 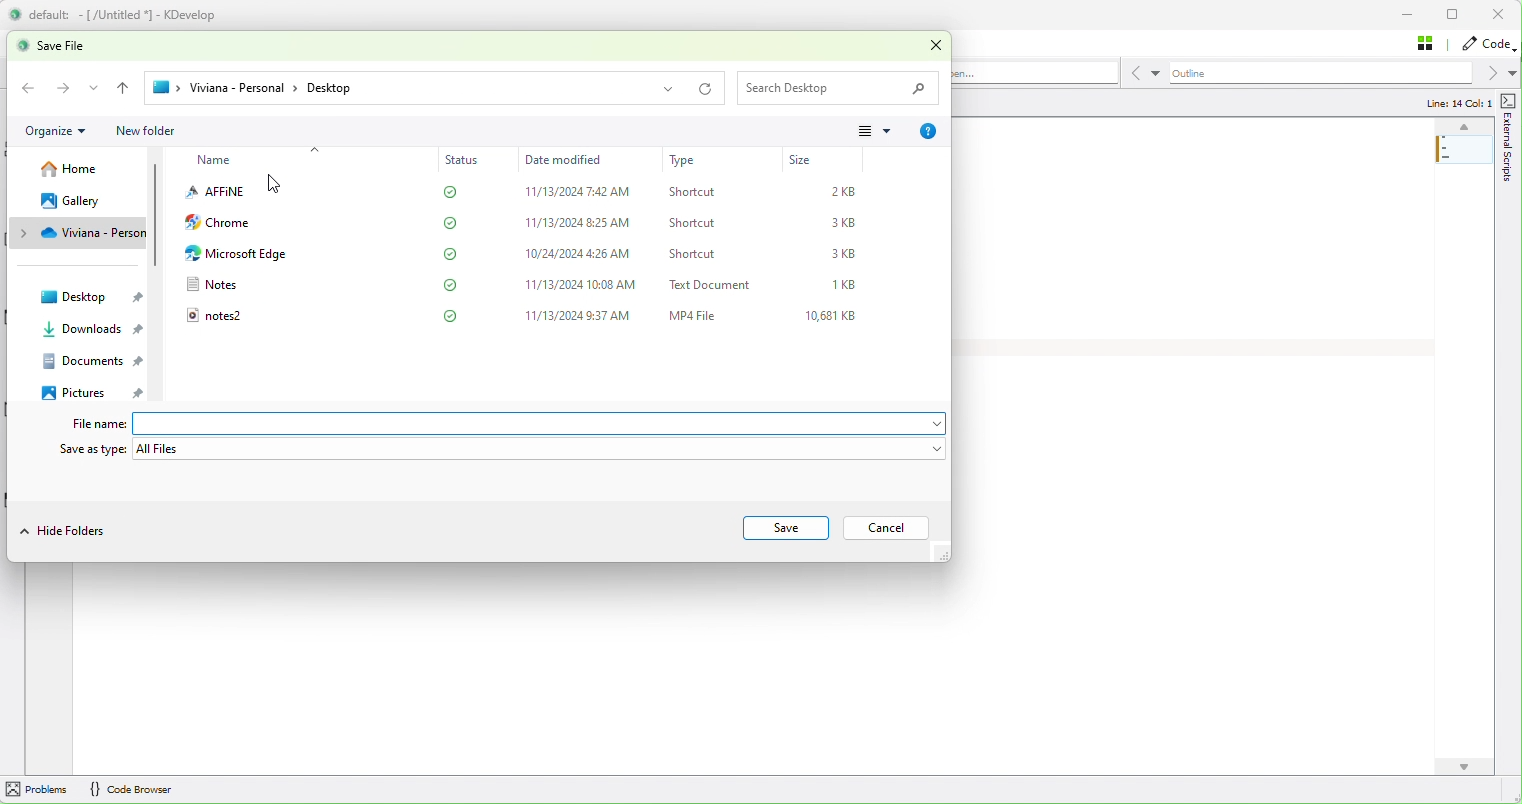 I want to click on Gallery, so click(x=82, y=202).